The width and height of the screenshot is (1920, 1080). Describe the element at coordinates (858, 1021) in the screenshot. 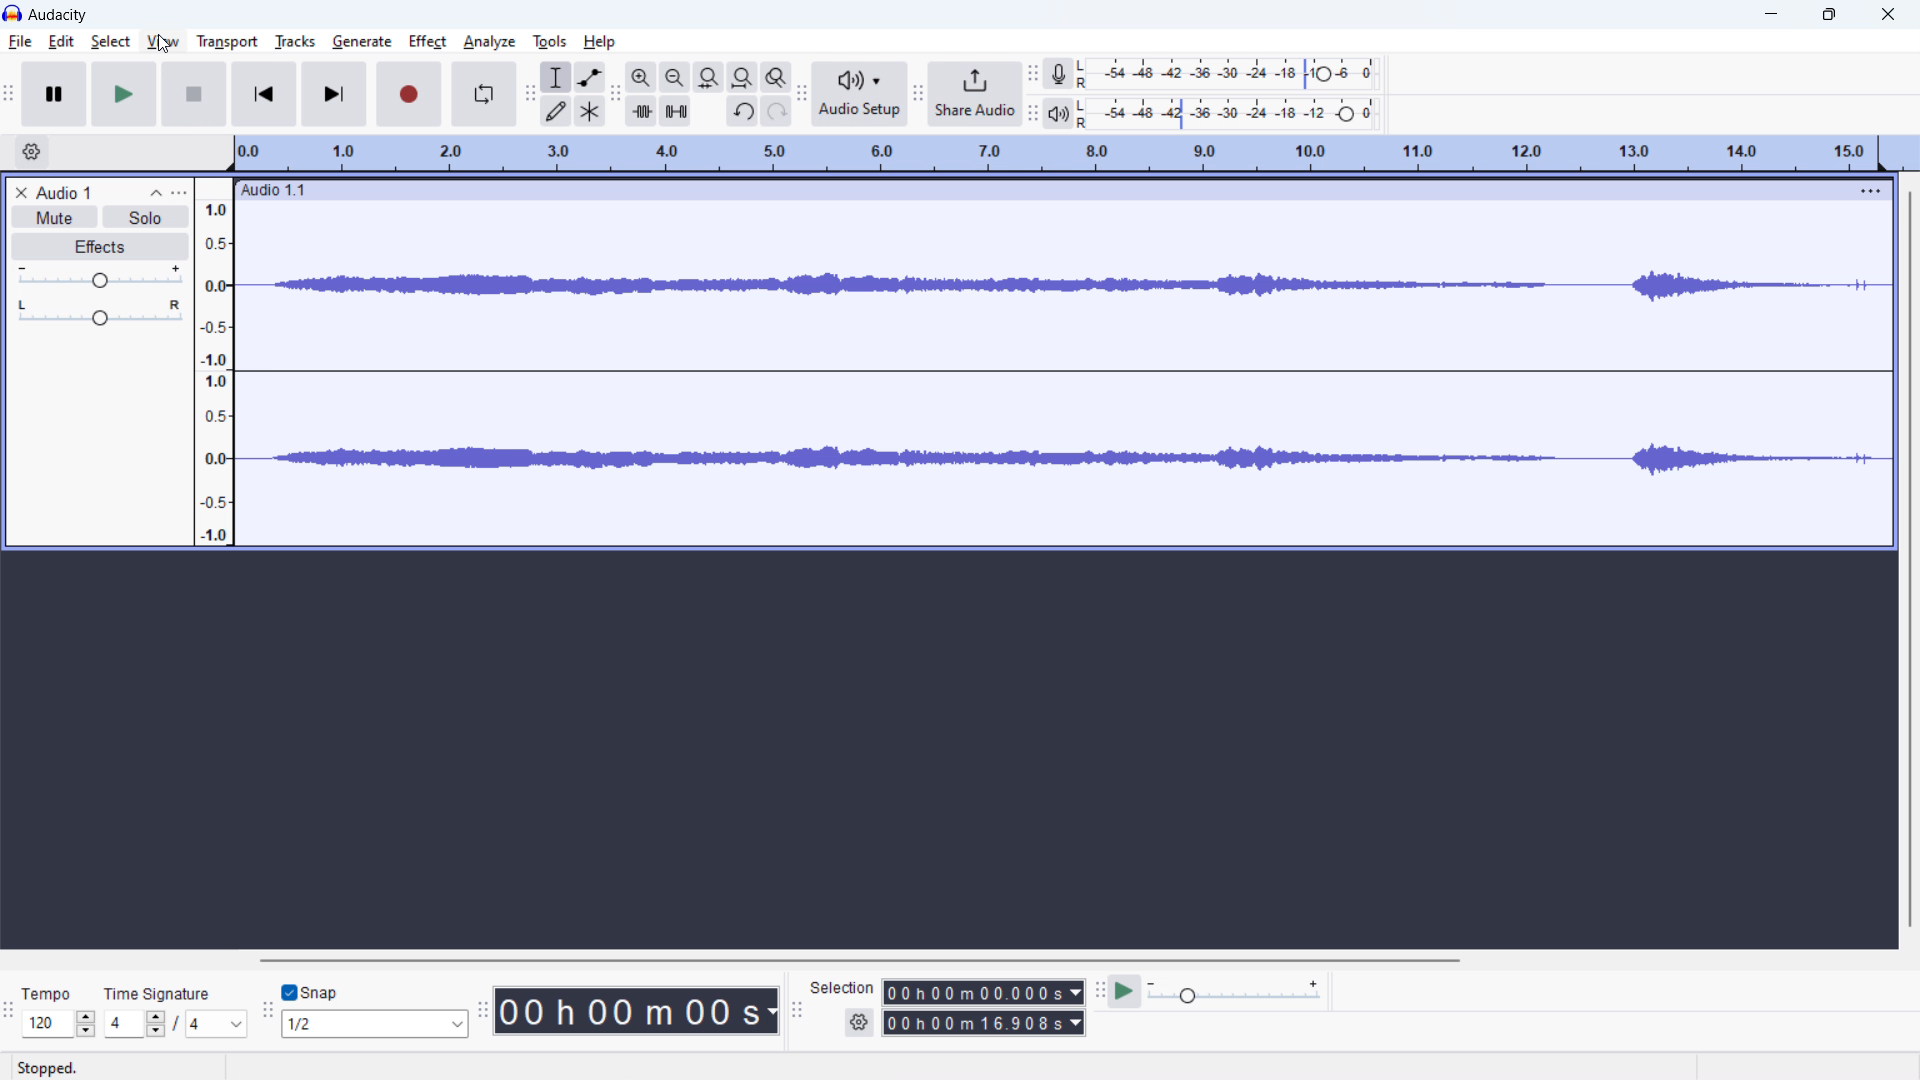

I see `settings` at that location.